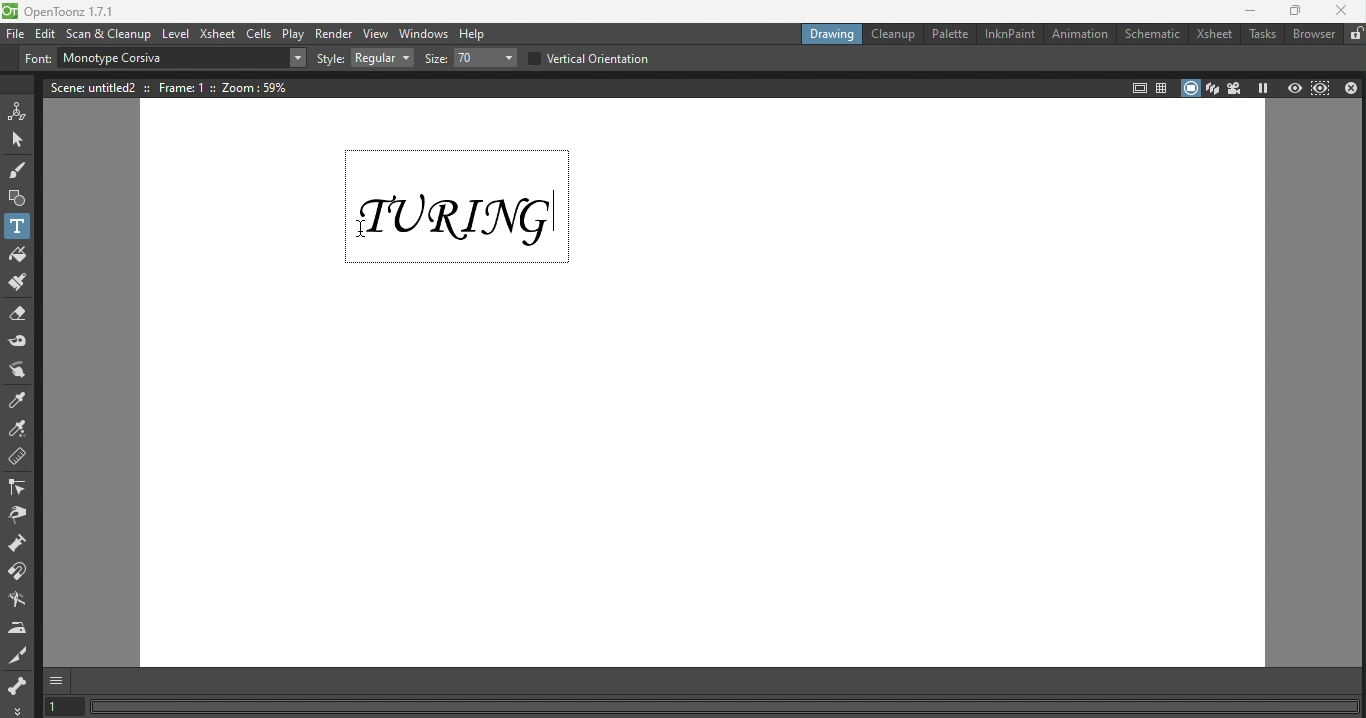 This screenshot has height=718, width=1366. What do you see at coordinates (334, 32) in the screenshot?
I see `Render` at bounding box center [334, 32].